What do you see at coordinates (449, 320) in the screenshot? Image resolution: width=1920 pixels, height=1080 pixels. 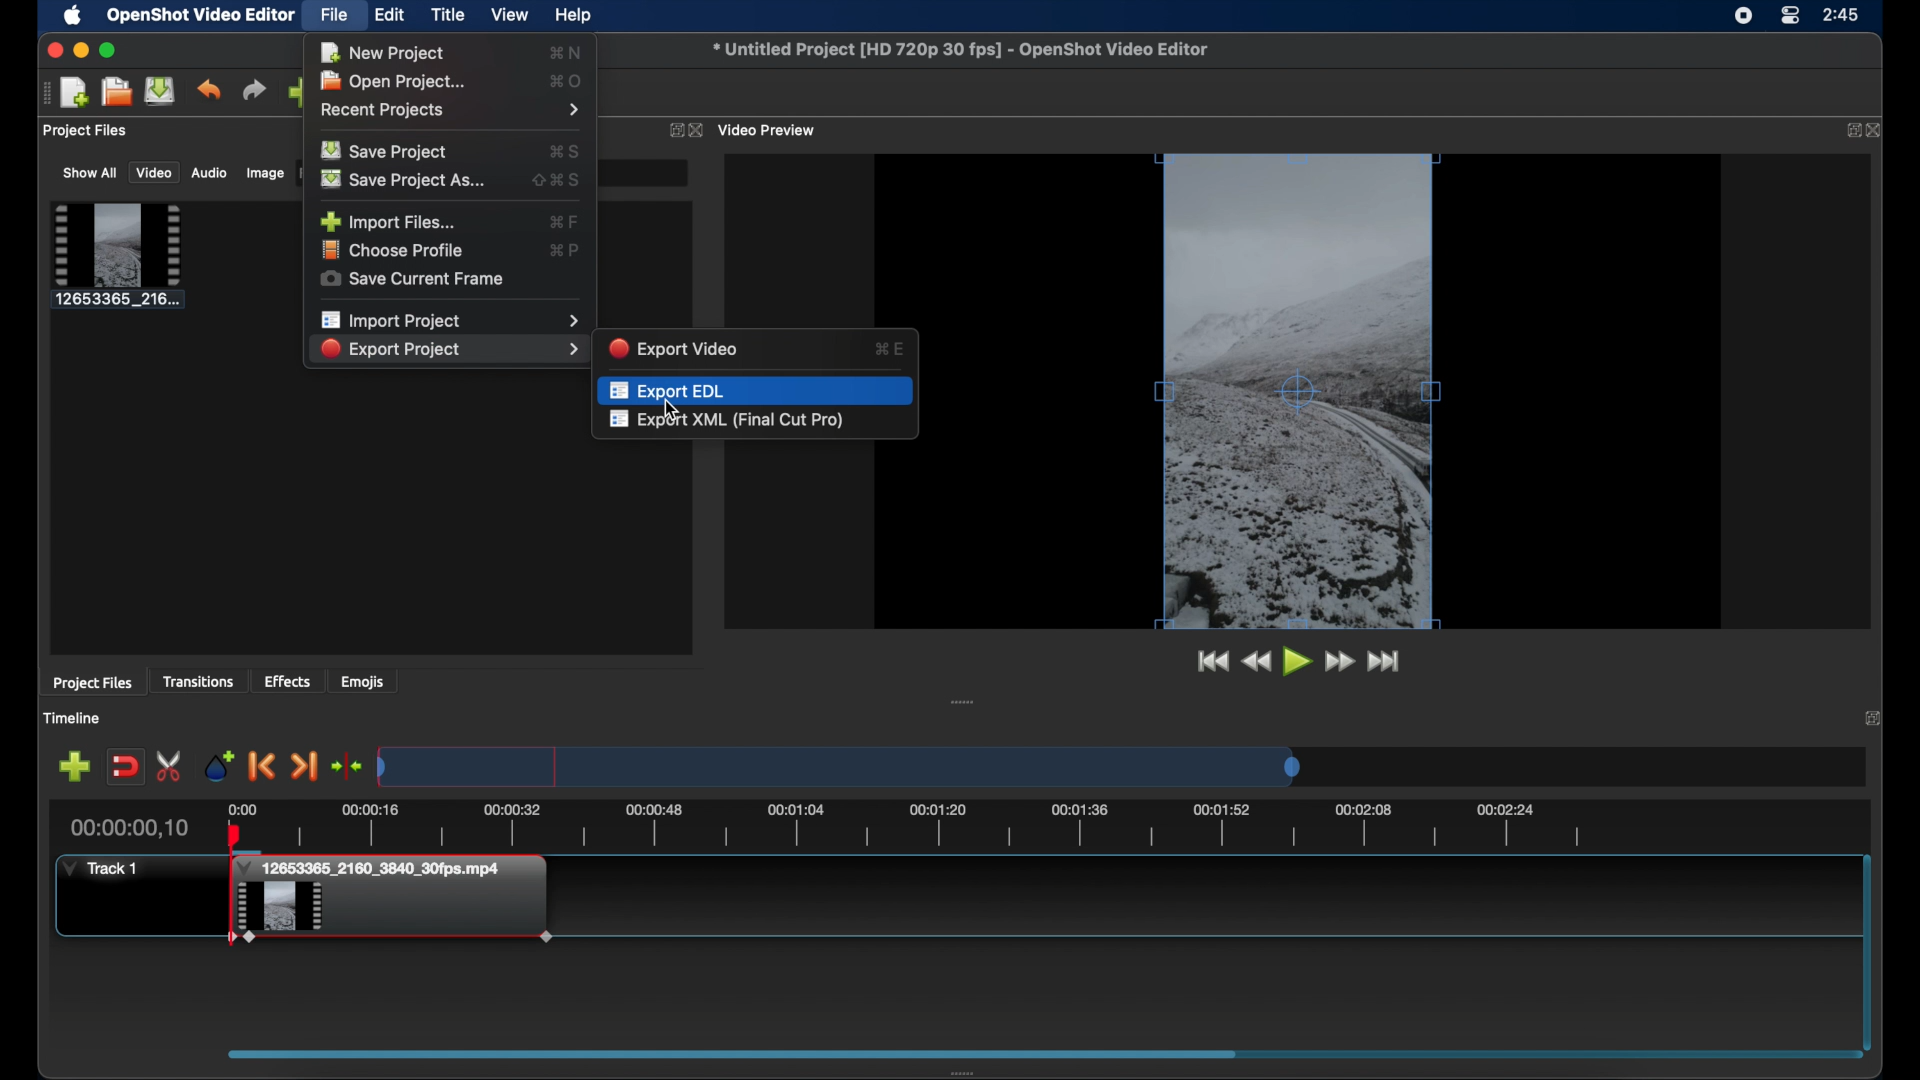 I see `import project menu` at bounding box center [449, 320].